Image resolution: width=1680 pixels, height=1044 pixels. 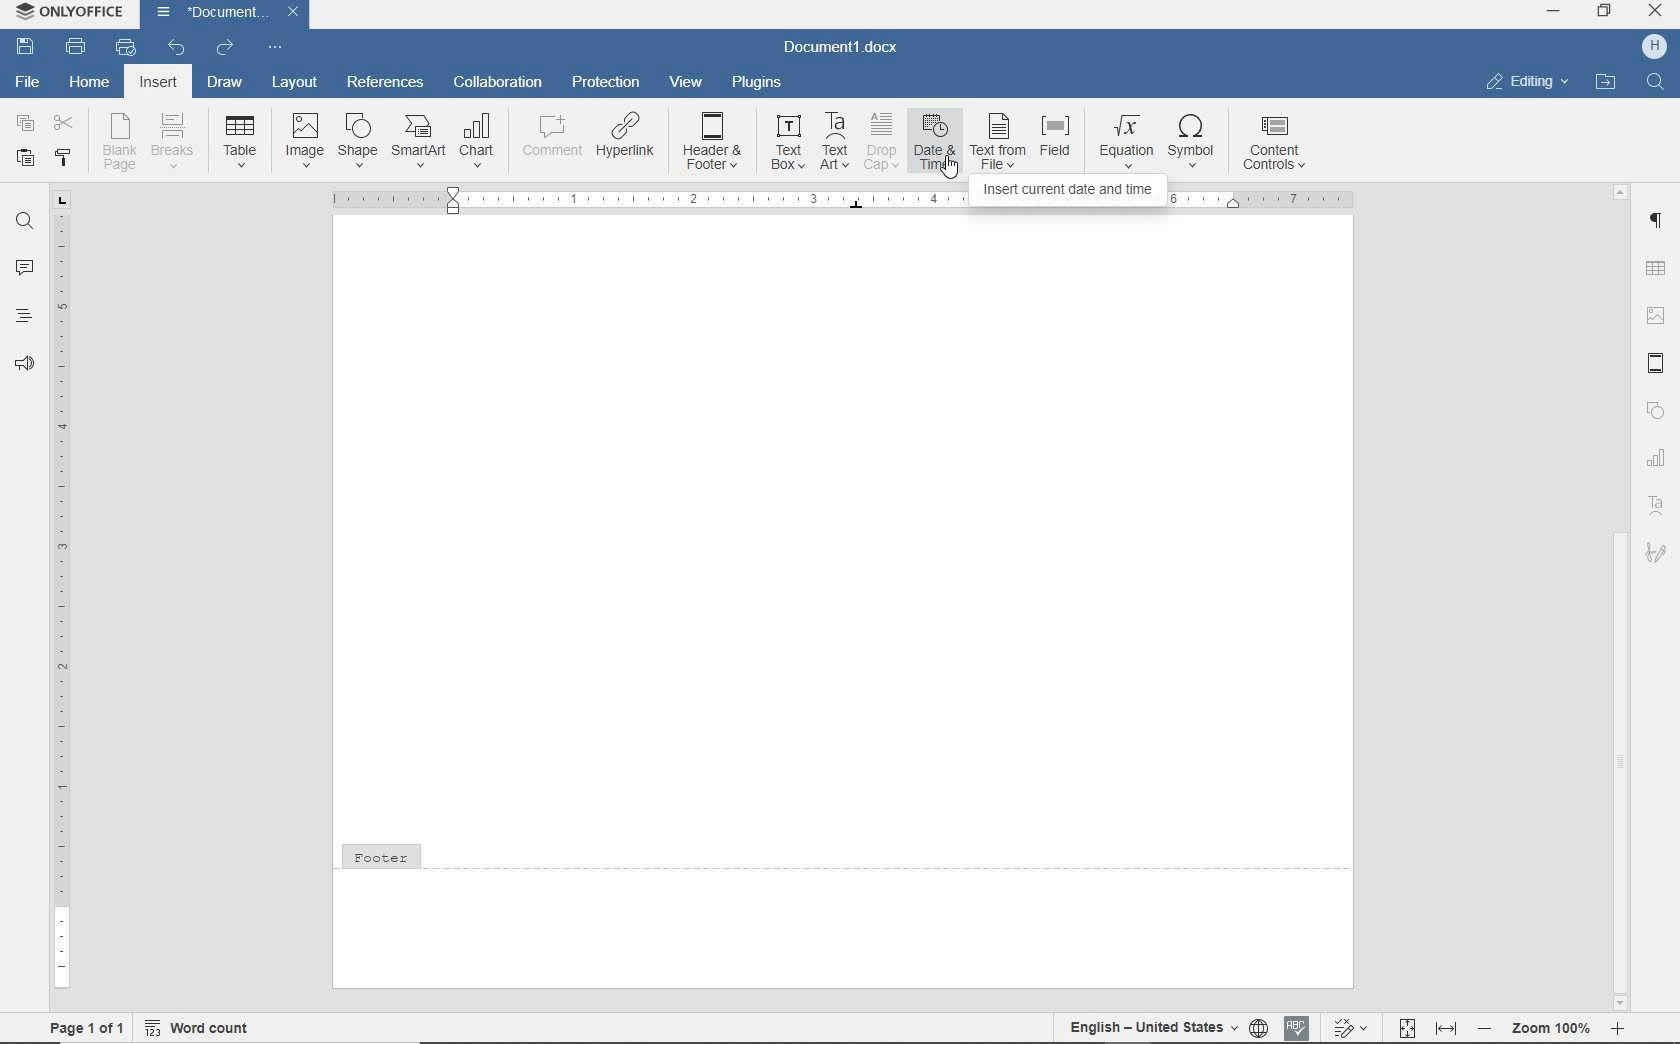 I want to click on username, so click(x=1655, y=47).